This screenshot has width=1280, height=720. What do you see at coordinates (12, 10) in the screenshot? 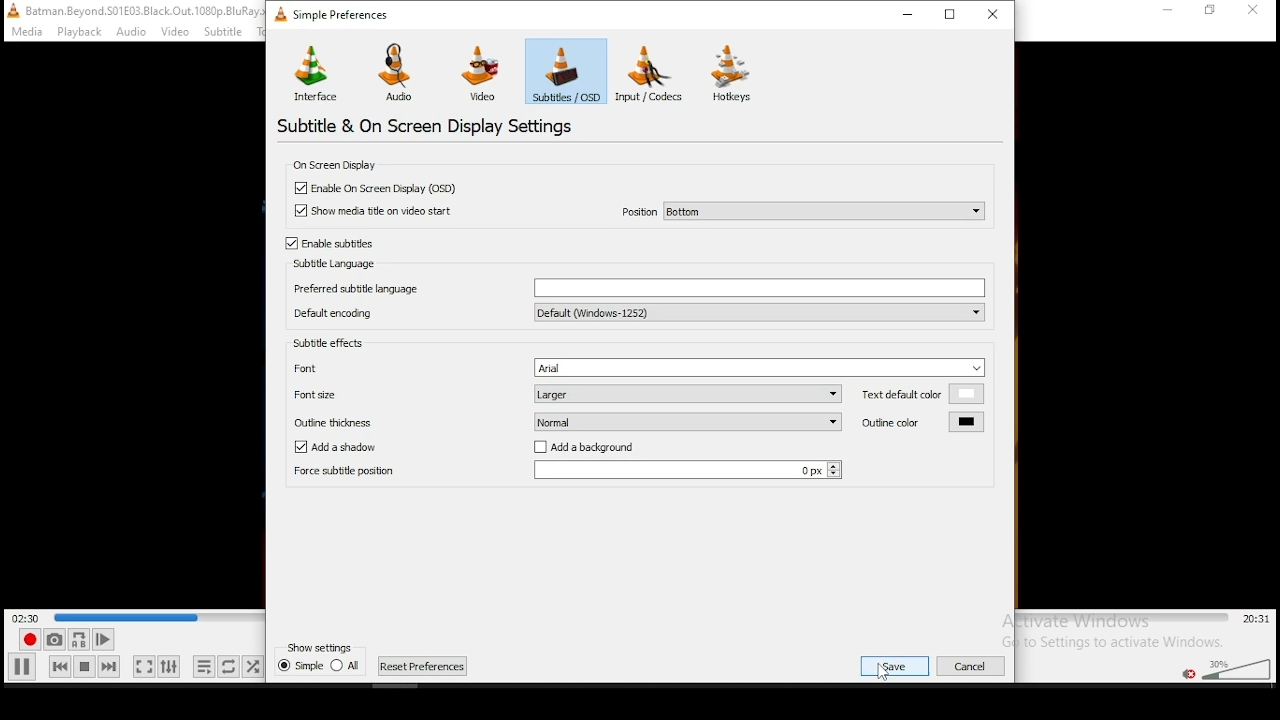
I see `VLC icon` at bounding box center [12, 10].